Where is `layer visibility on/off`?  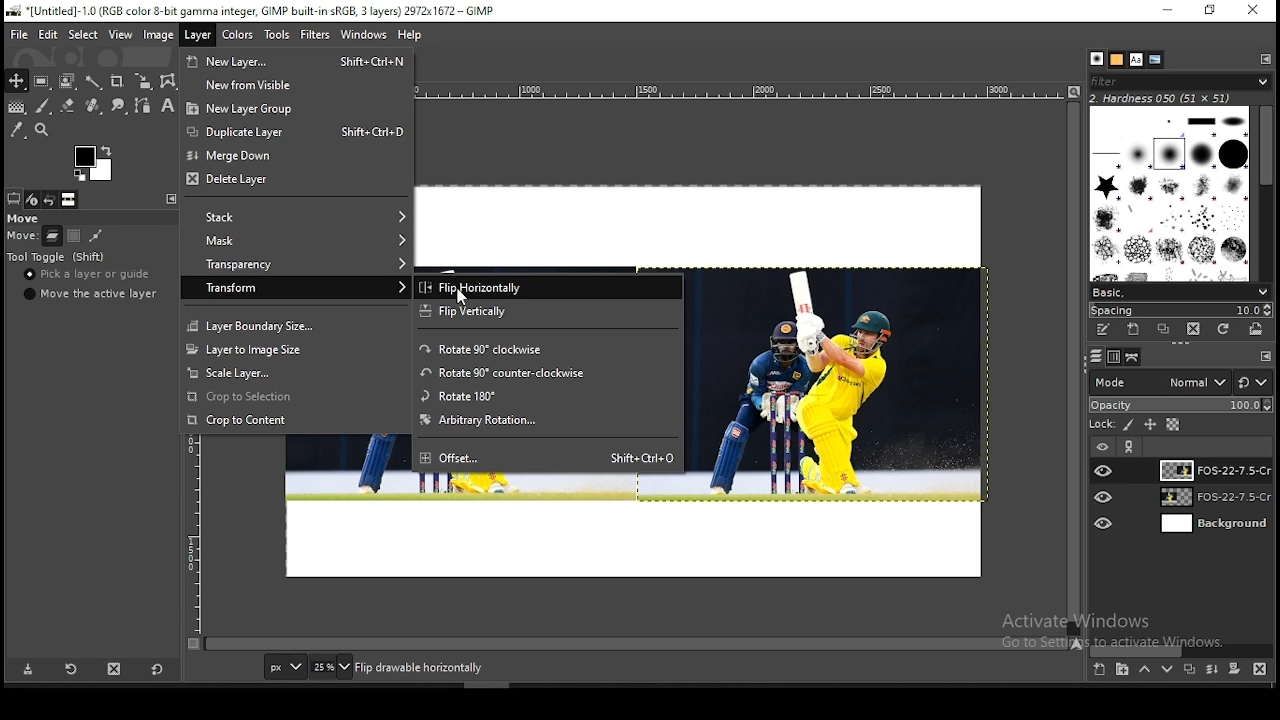 layer visibility on/off is located at coordinates (1105, 521).